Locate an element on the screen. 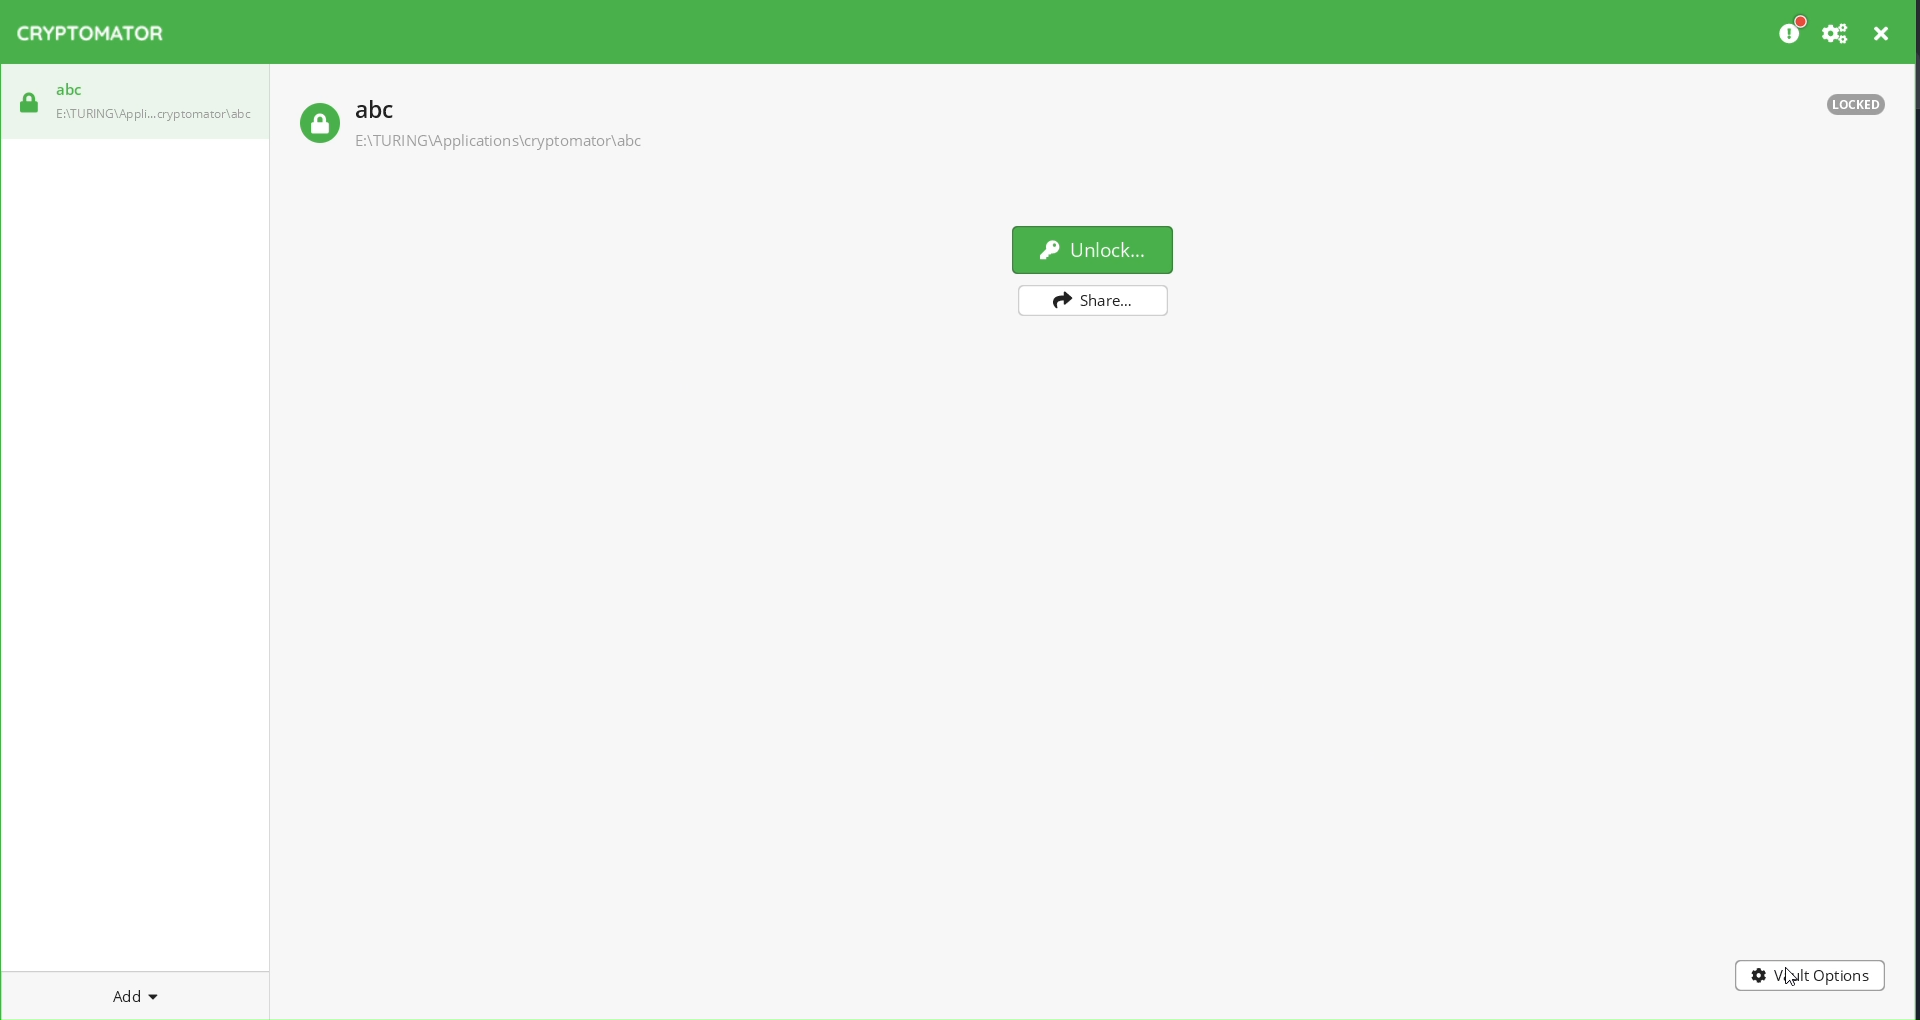  cursor is located at coordinates (1789, 973).